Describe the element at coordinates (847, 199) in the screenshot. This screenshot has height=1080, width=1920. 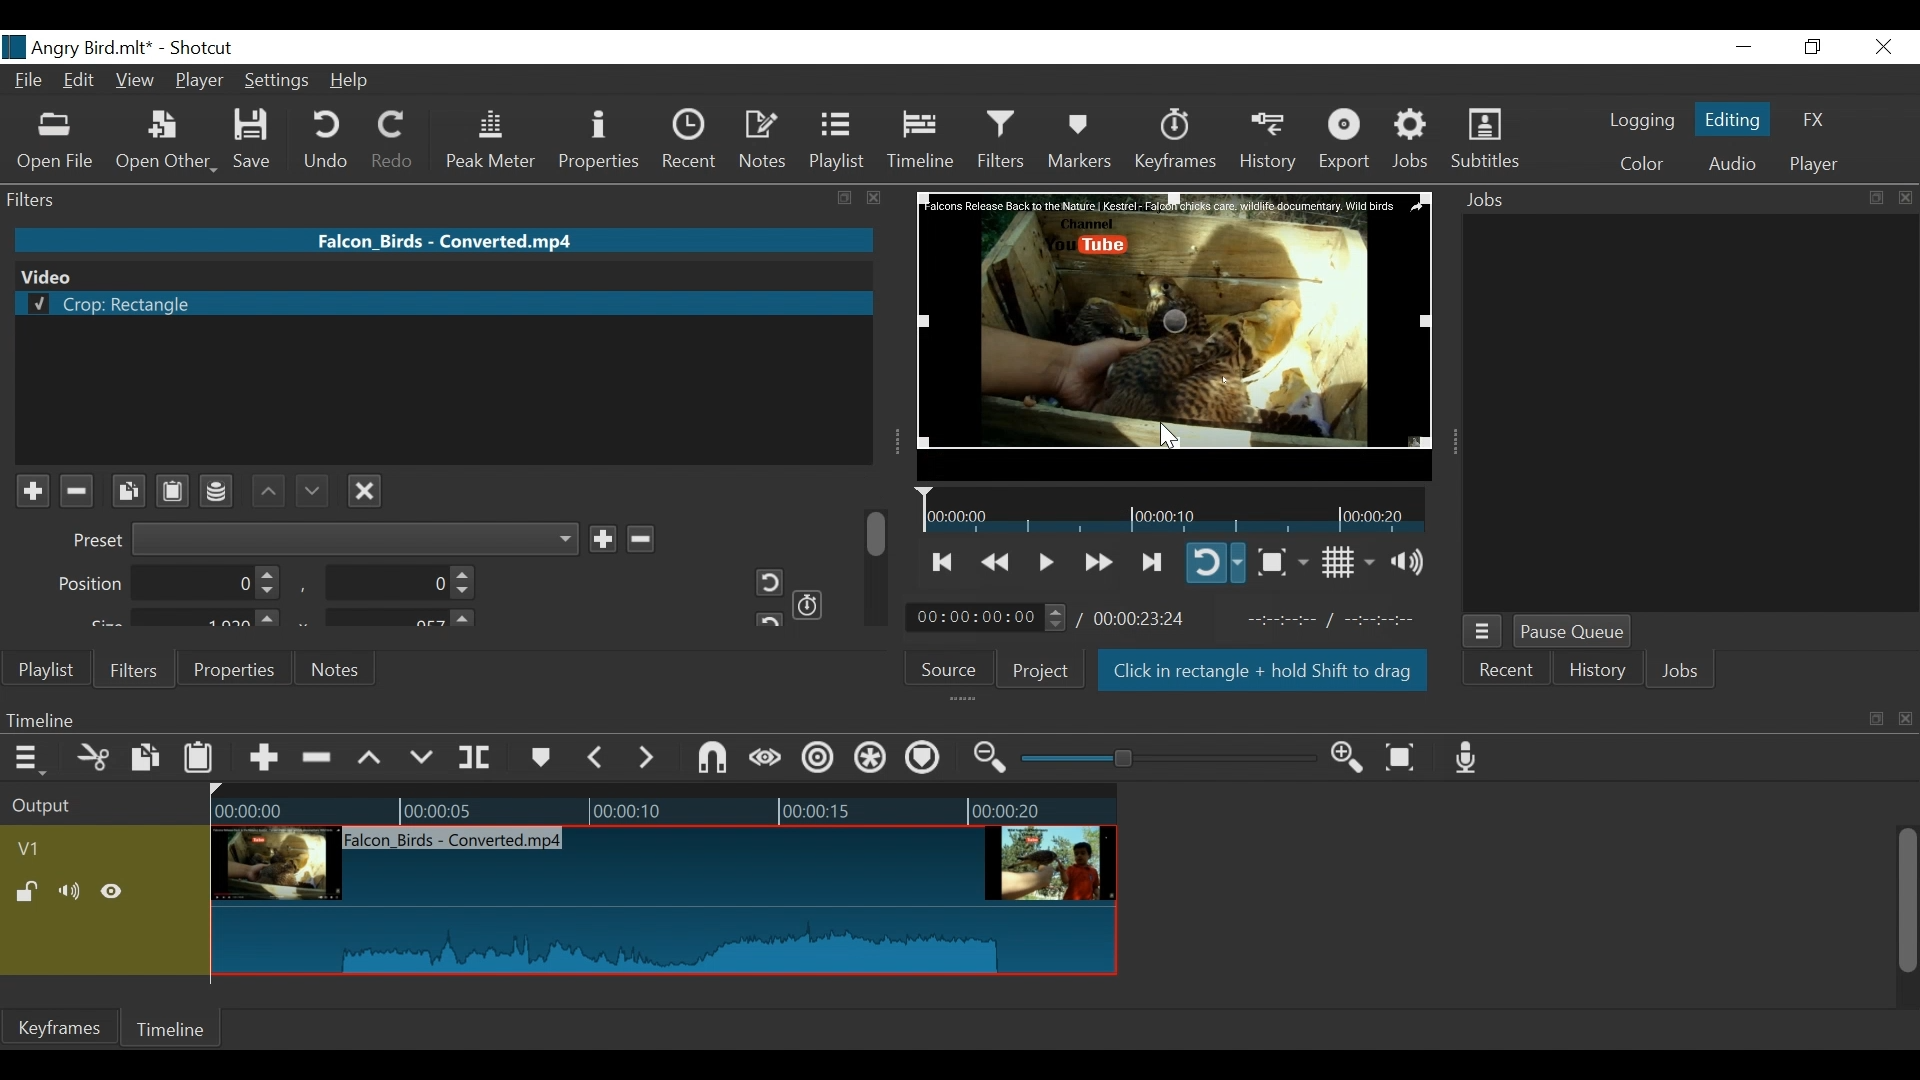
I see `copy` at that location.